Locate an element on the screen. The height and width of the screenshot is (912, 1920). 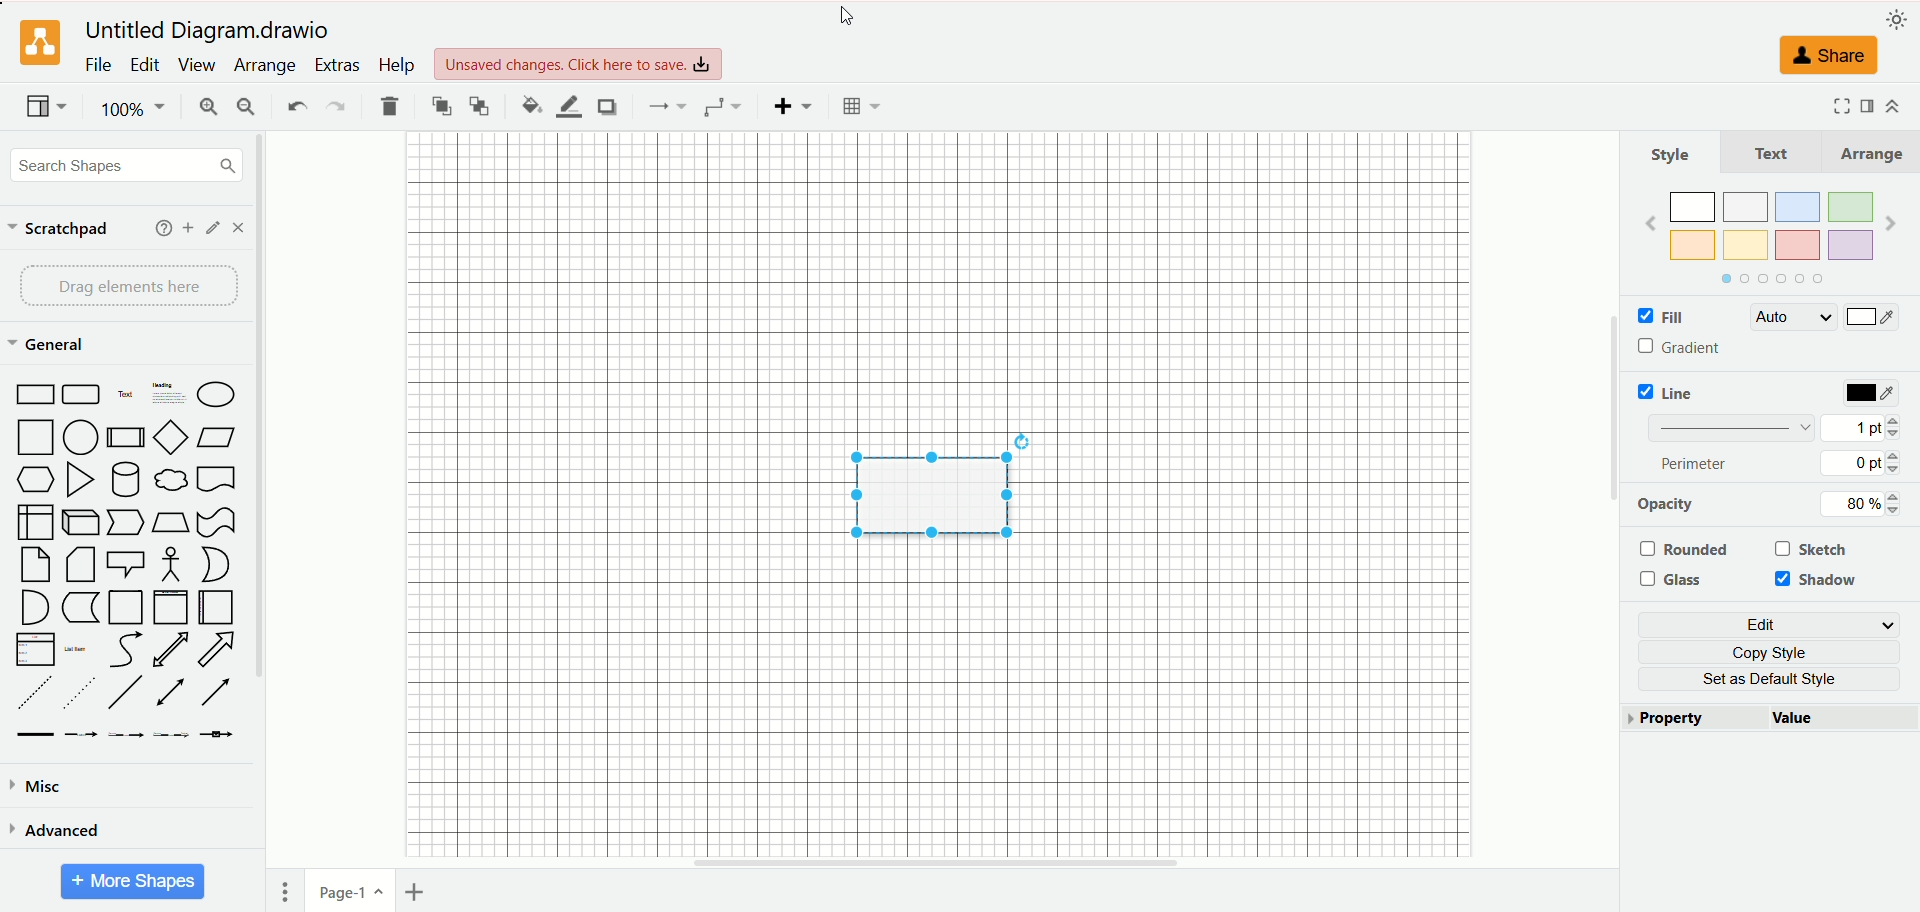
glass is located at coordinates (1676, 580).